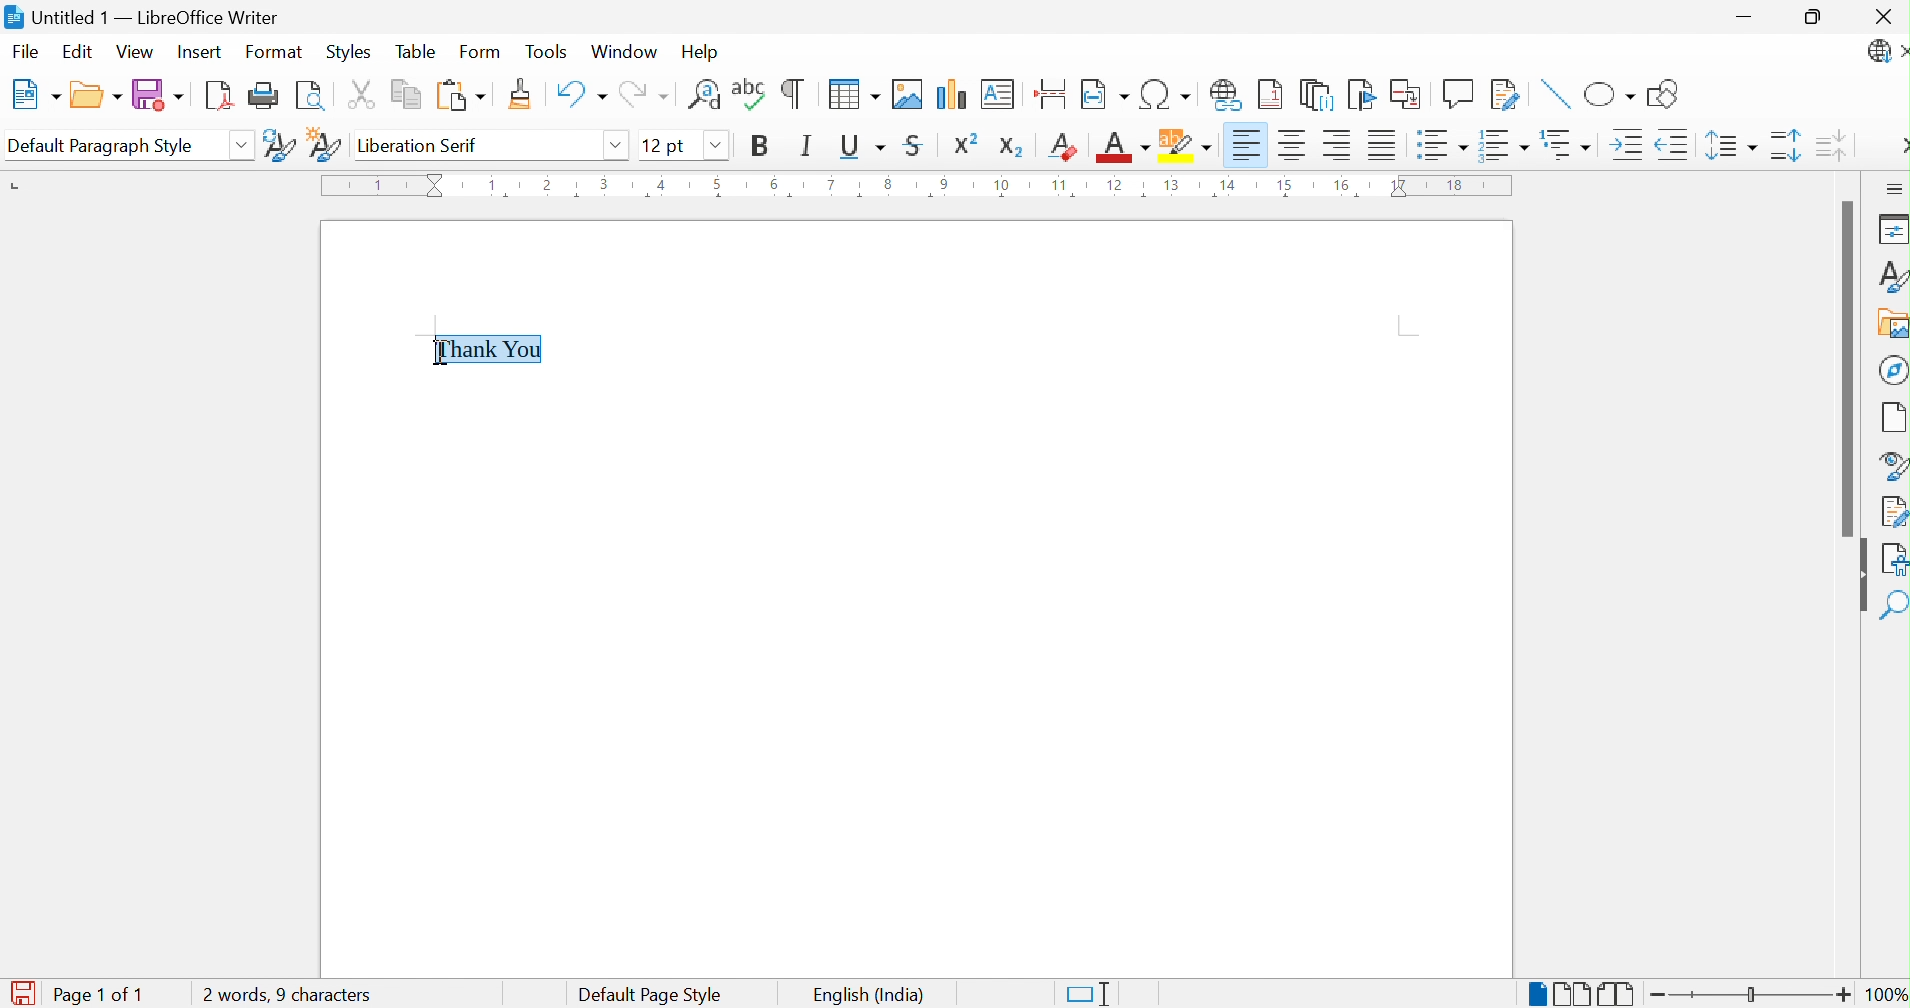 This screenshot has height=1008, width=1910. I want to click on Toggle Unordered List, so click(1442, 144).